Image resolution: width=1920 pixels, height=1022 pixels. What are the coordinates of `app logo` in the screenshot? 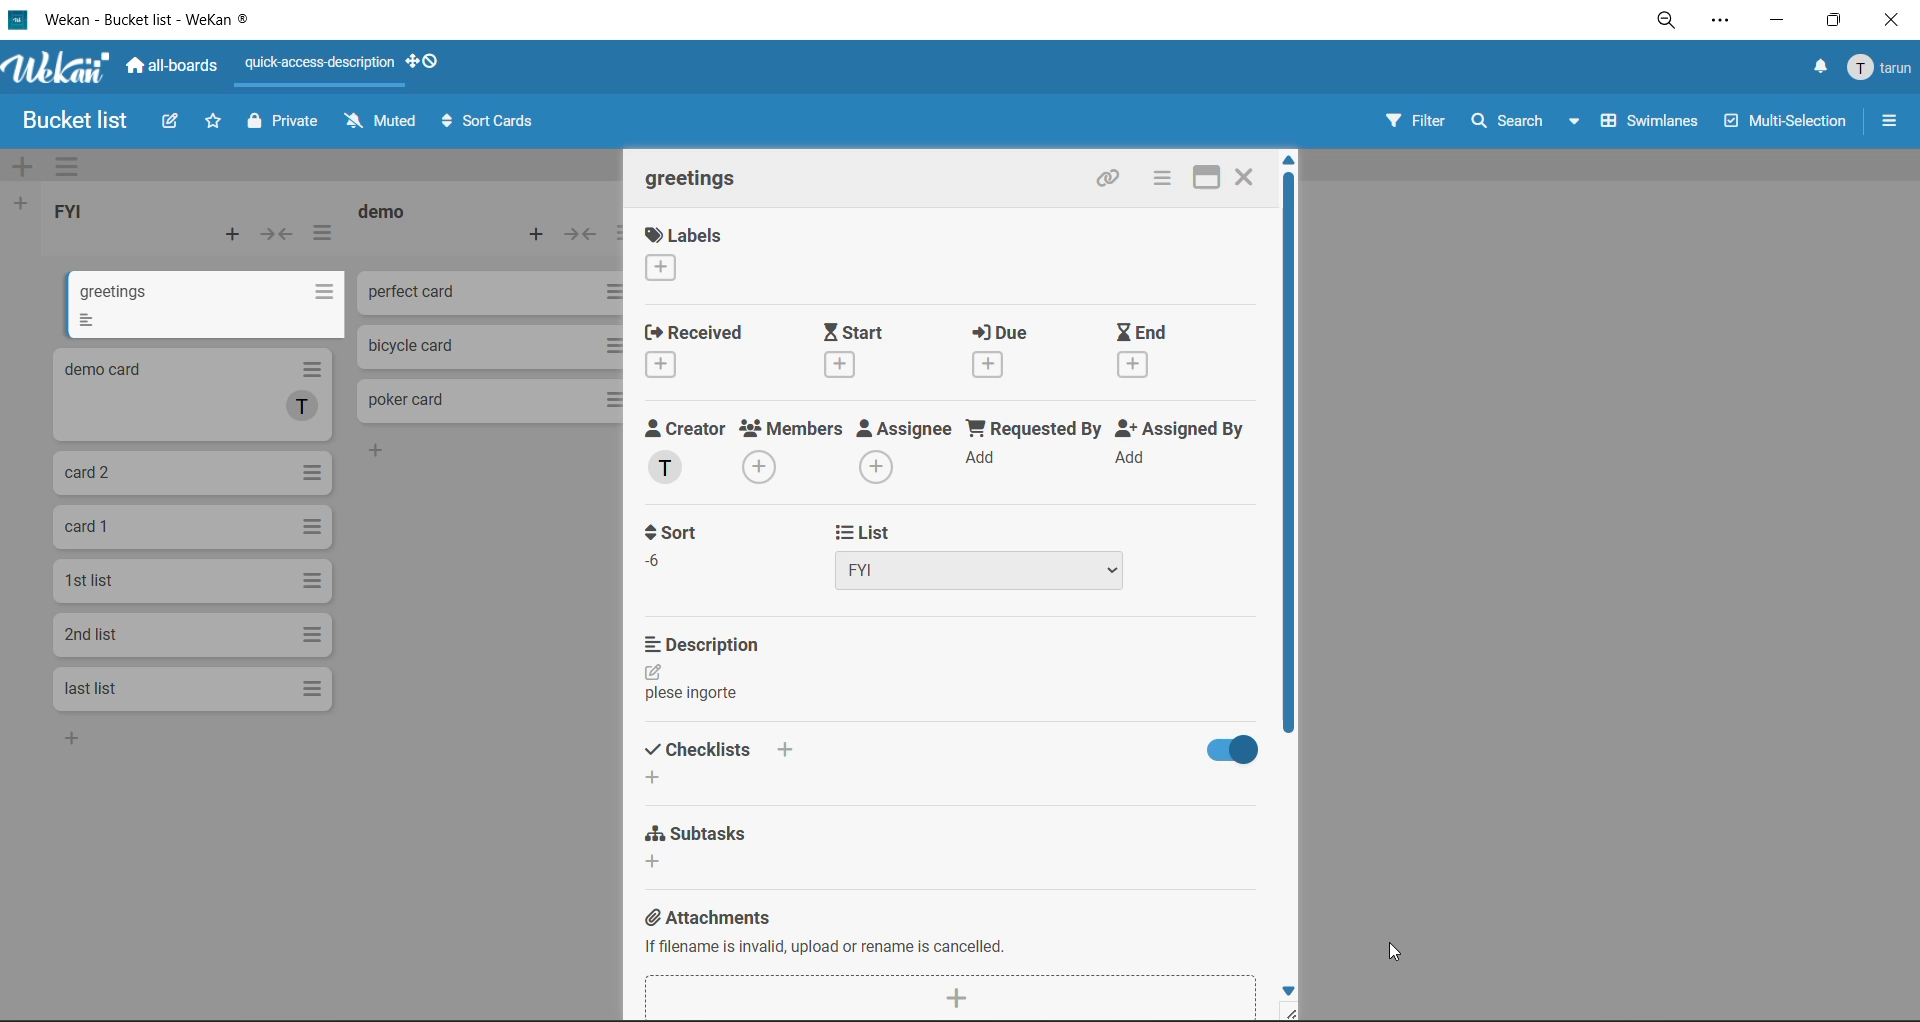 It's located at (60, 72).